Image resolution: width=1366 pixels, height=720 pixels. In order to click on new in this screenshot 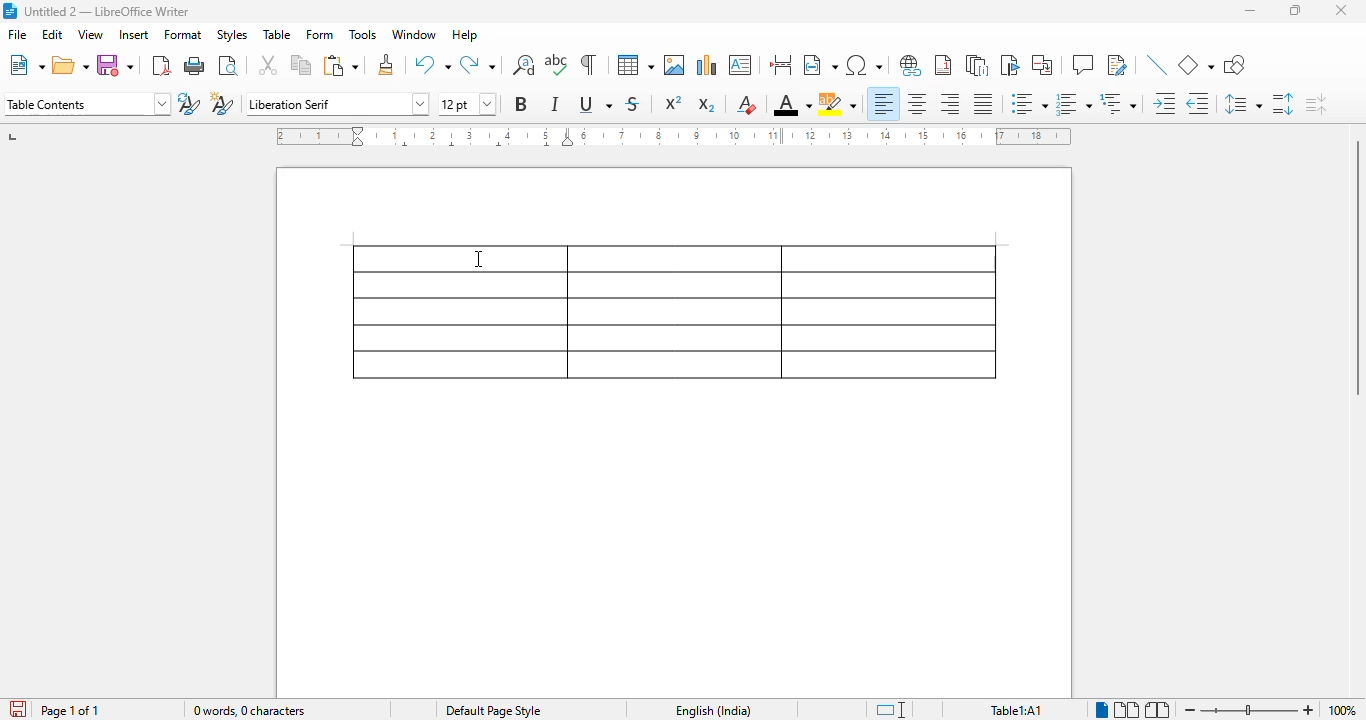, I will do `click(26, 66)`.